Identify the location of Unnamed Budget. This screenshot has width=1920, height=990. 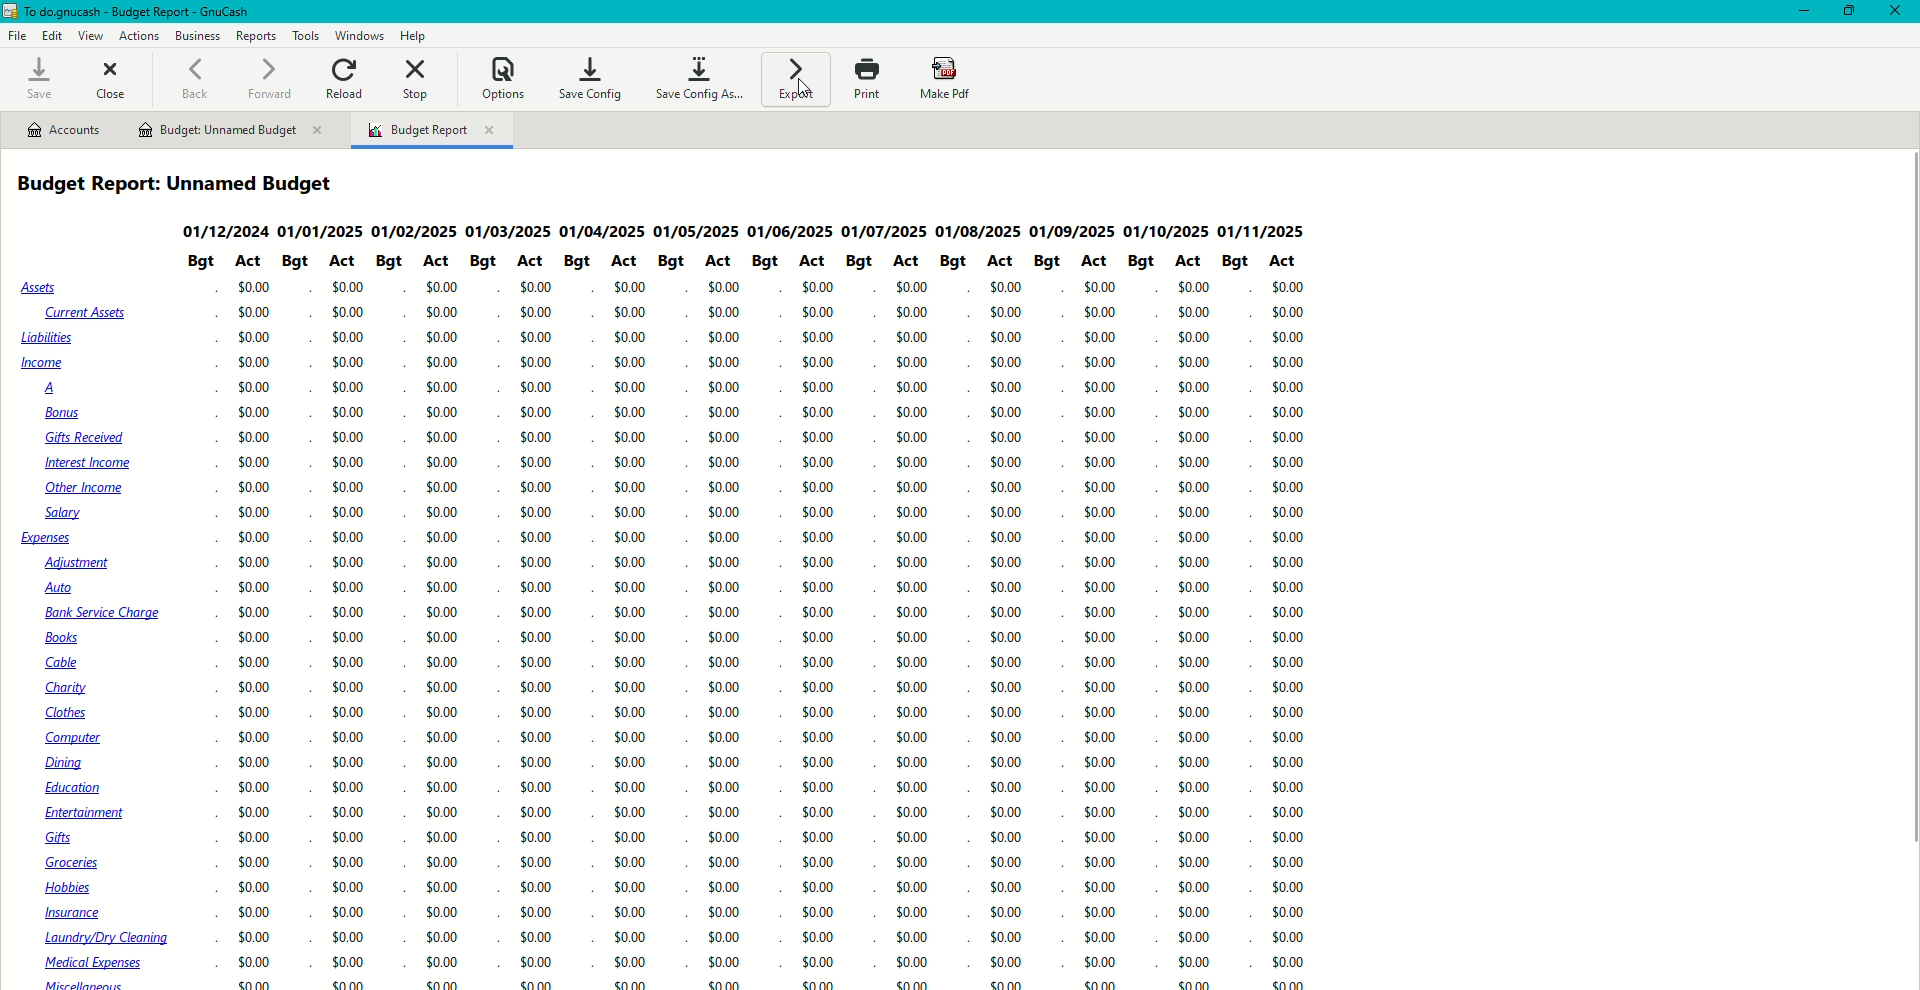
(231, 131).